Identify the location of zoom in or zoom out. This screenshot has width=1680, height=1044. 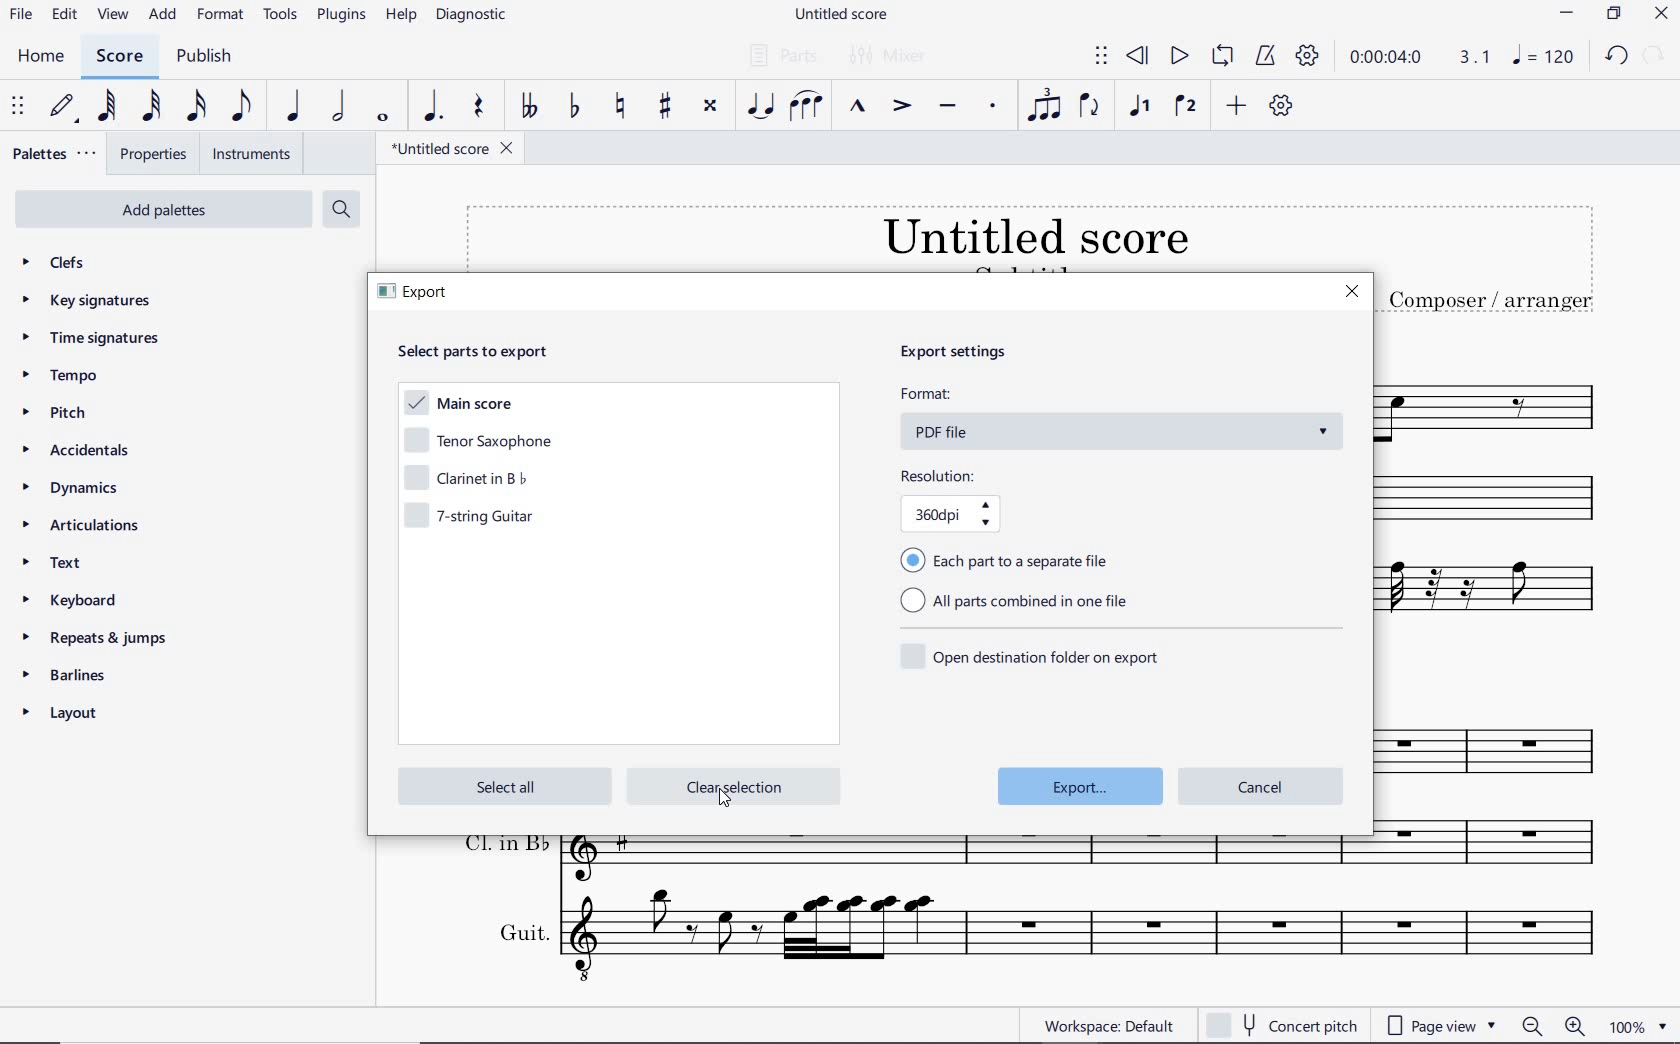
(1552, 1025).